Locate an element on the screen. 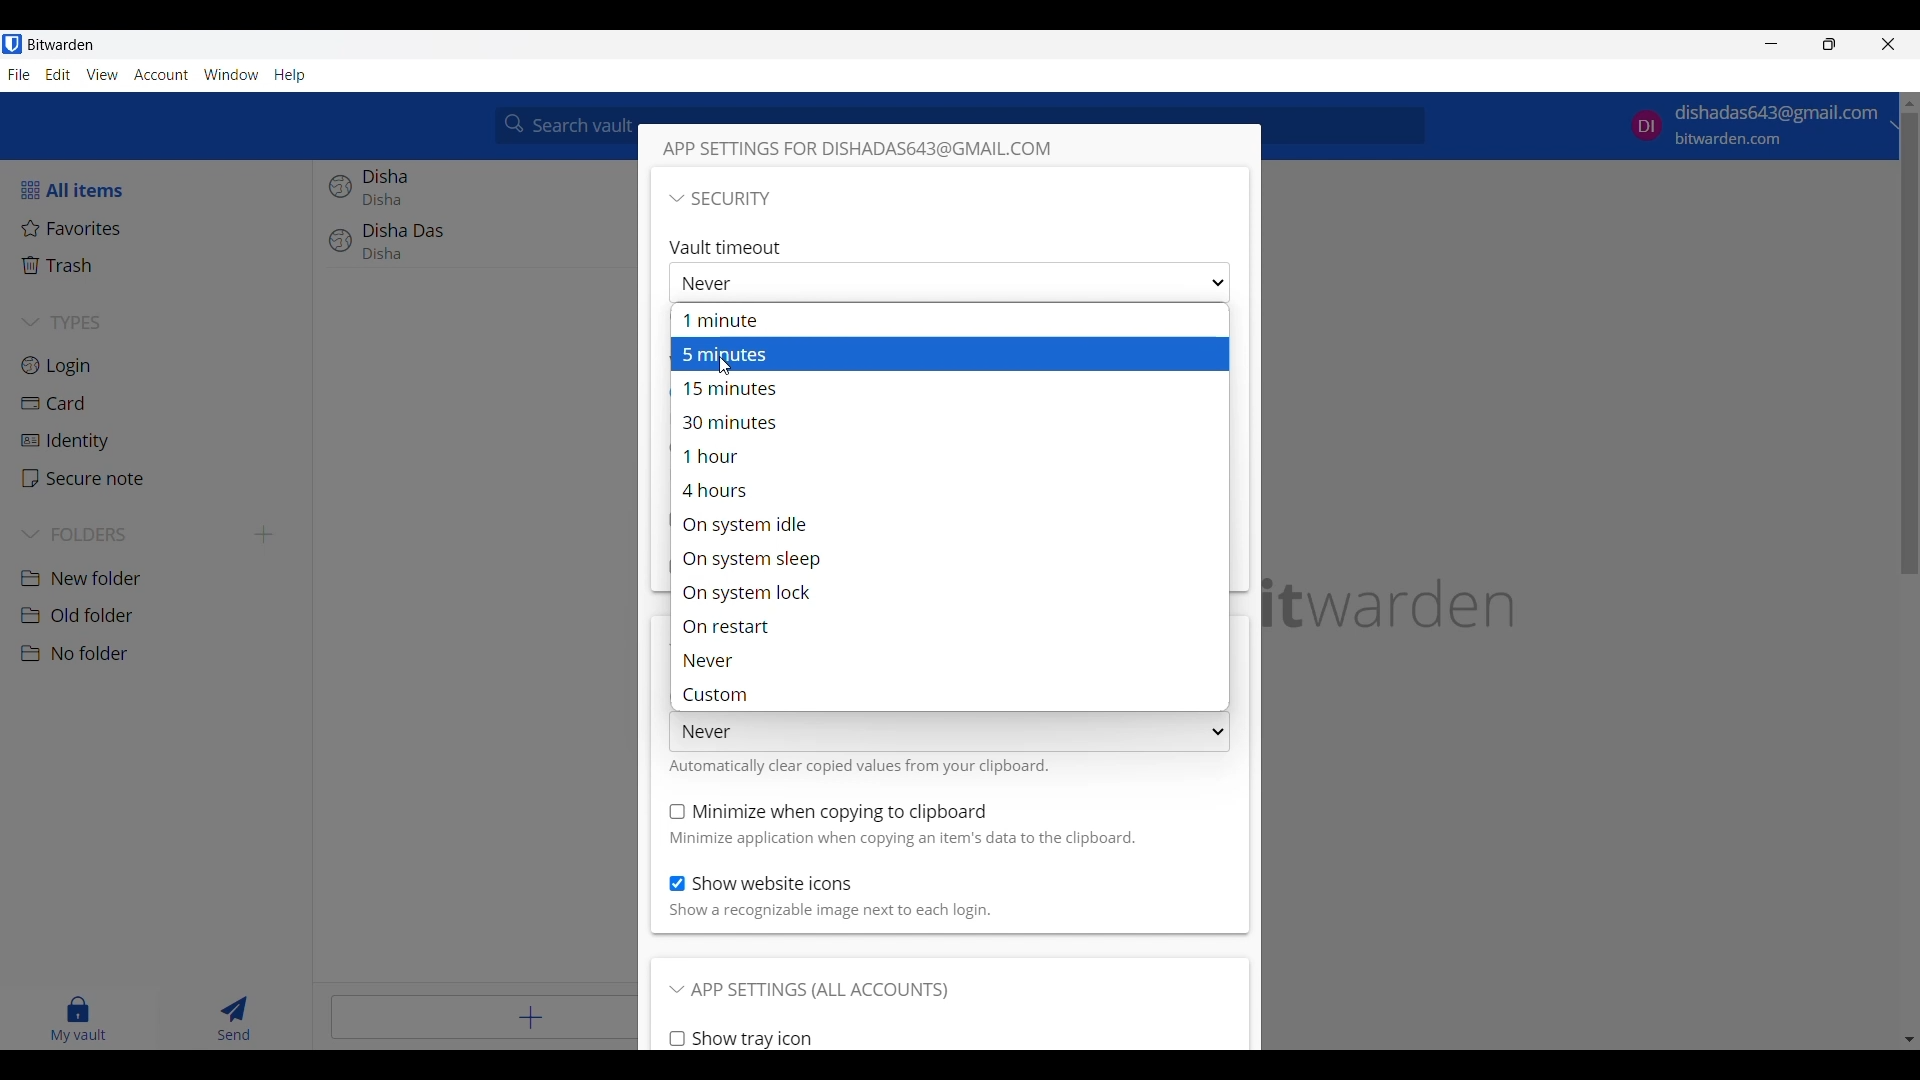  Window menu is located at coordinates (231, 75).